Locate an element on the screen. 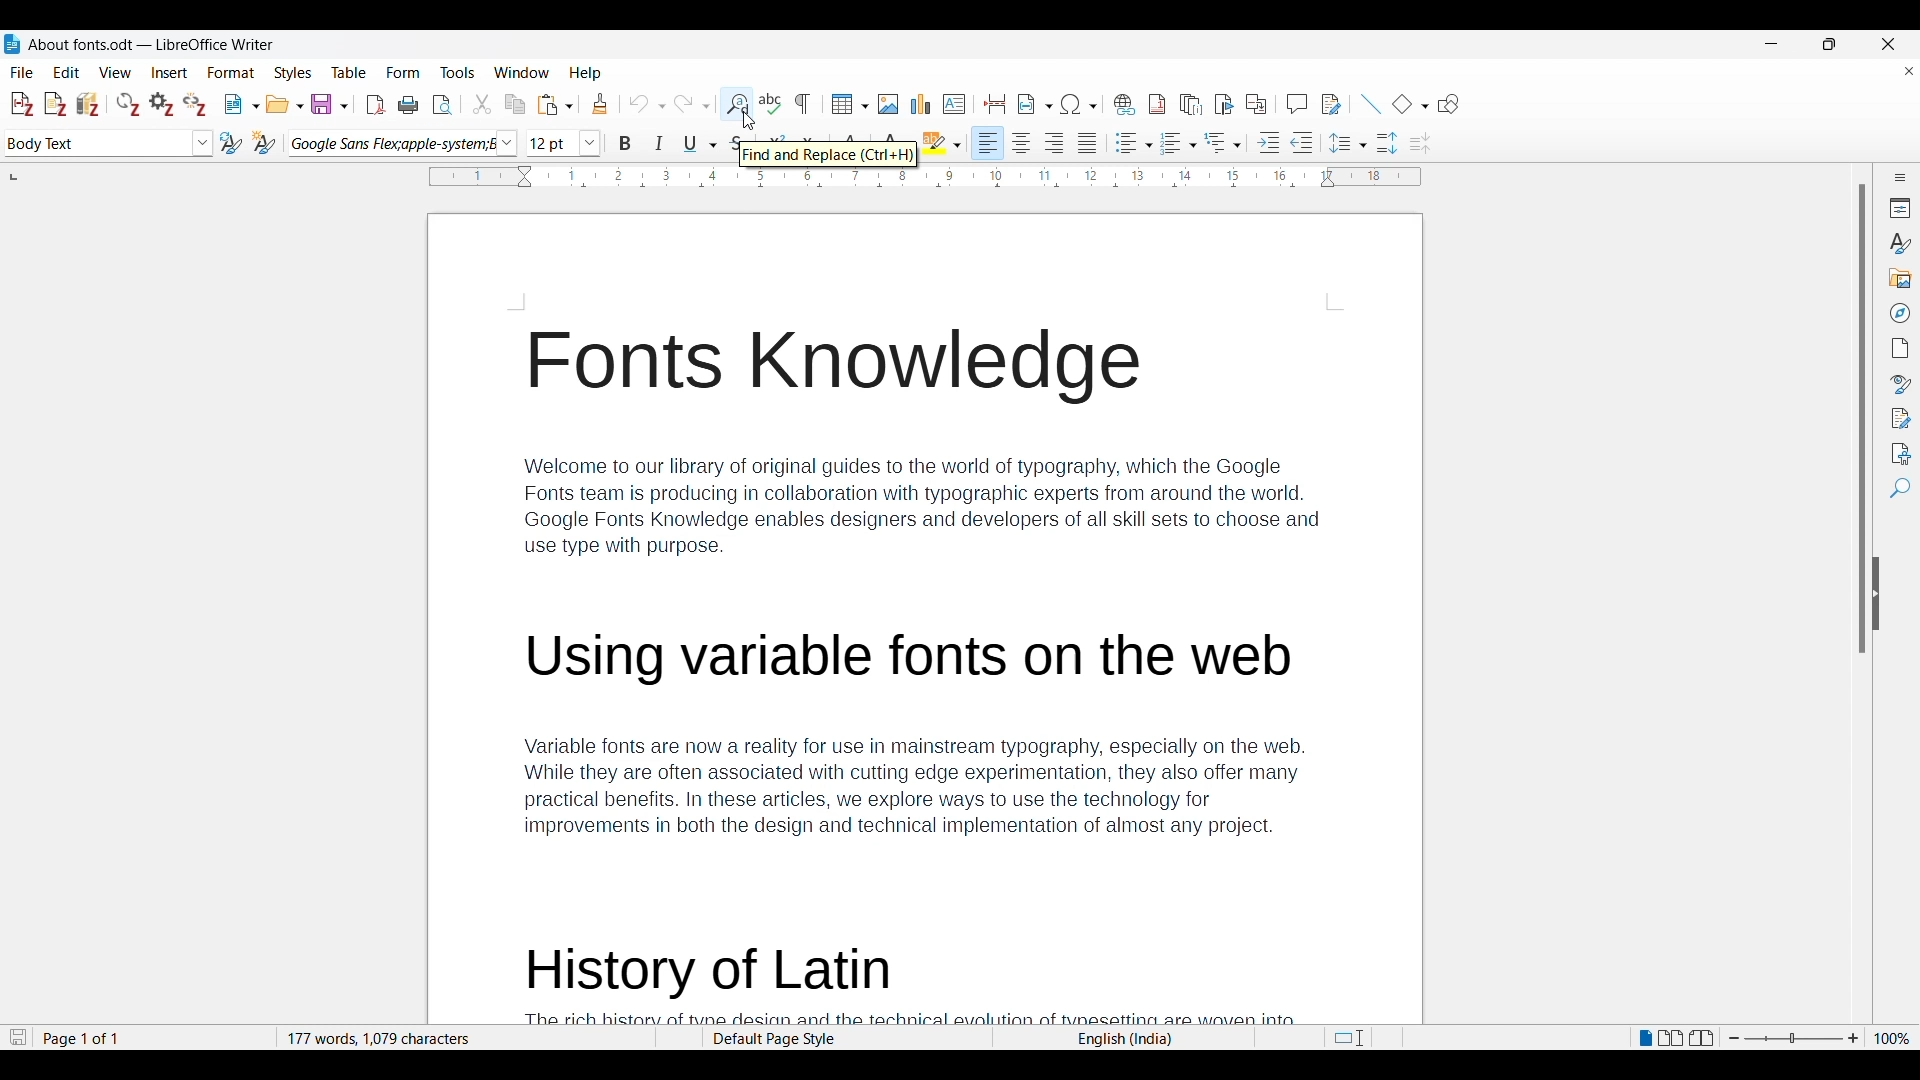  cursor is located at coordinates (748, 118).